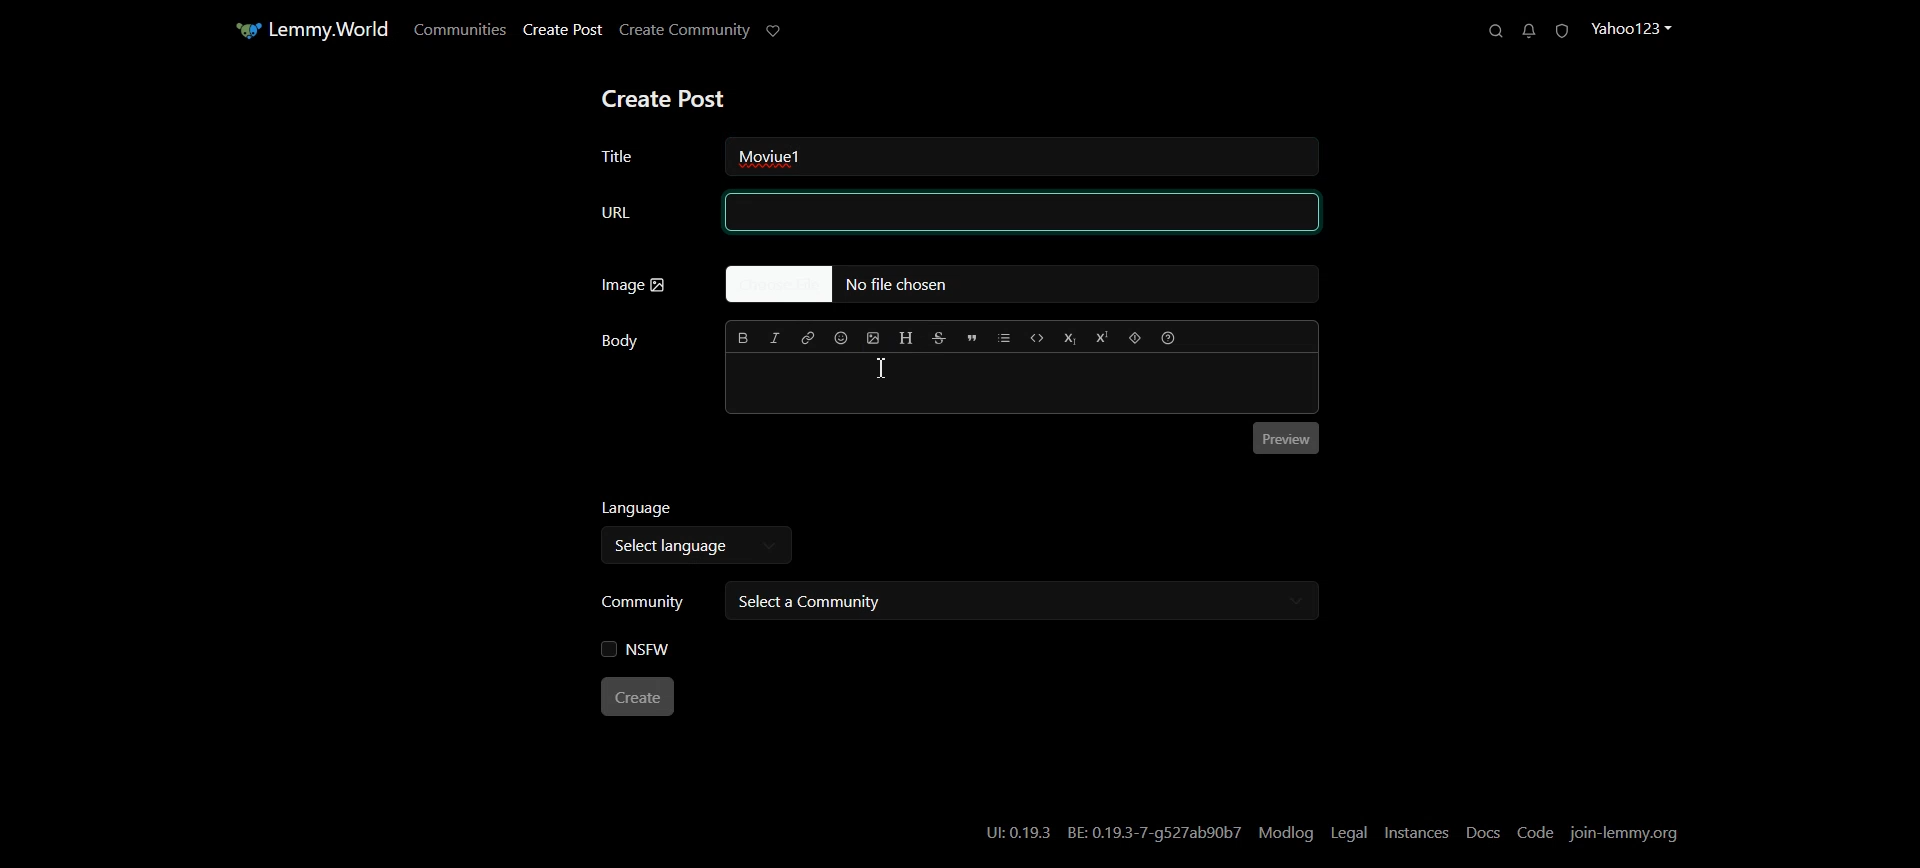  What do you see at coordinates (779, 32) in the screenshot?
I see `Support Limmy` at bounding box center [779, 32].